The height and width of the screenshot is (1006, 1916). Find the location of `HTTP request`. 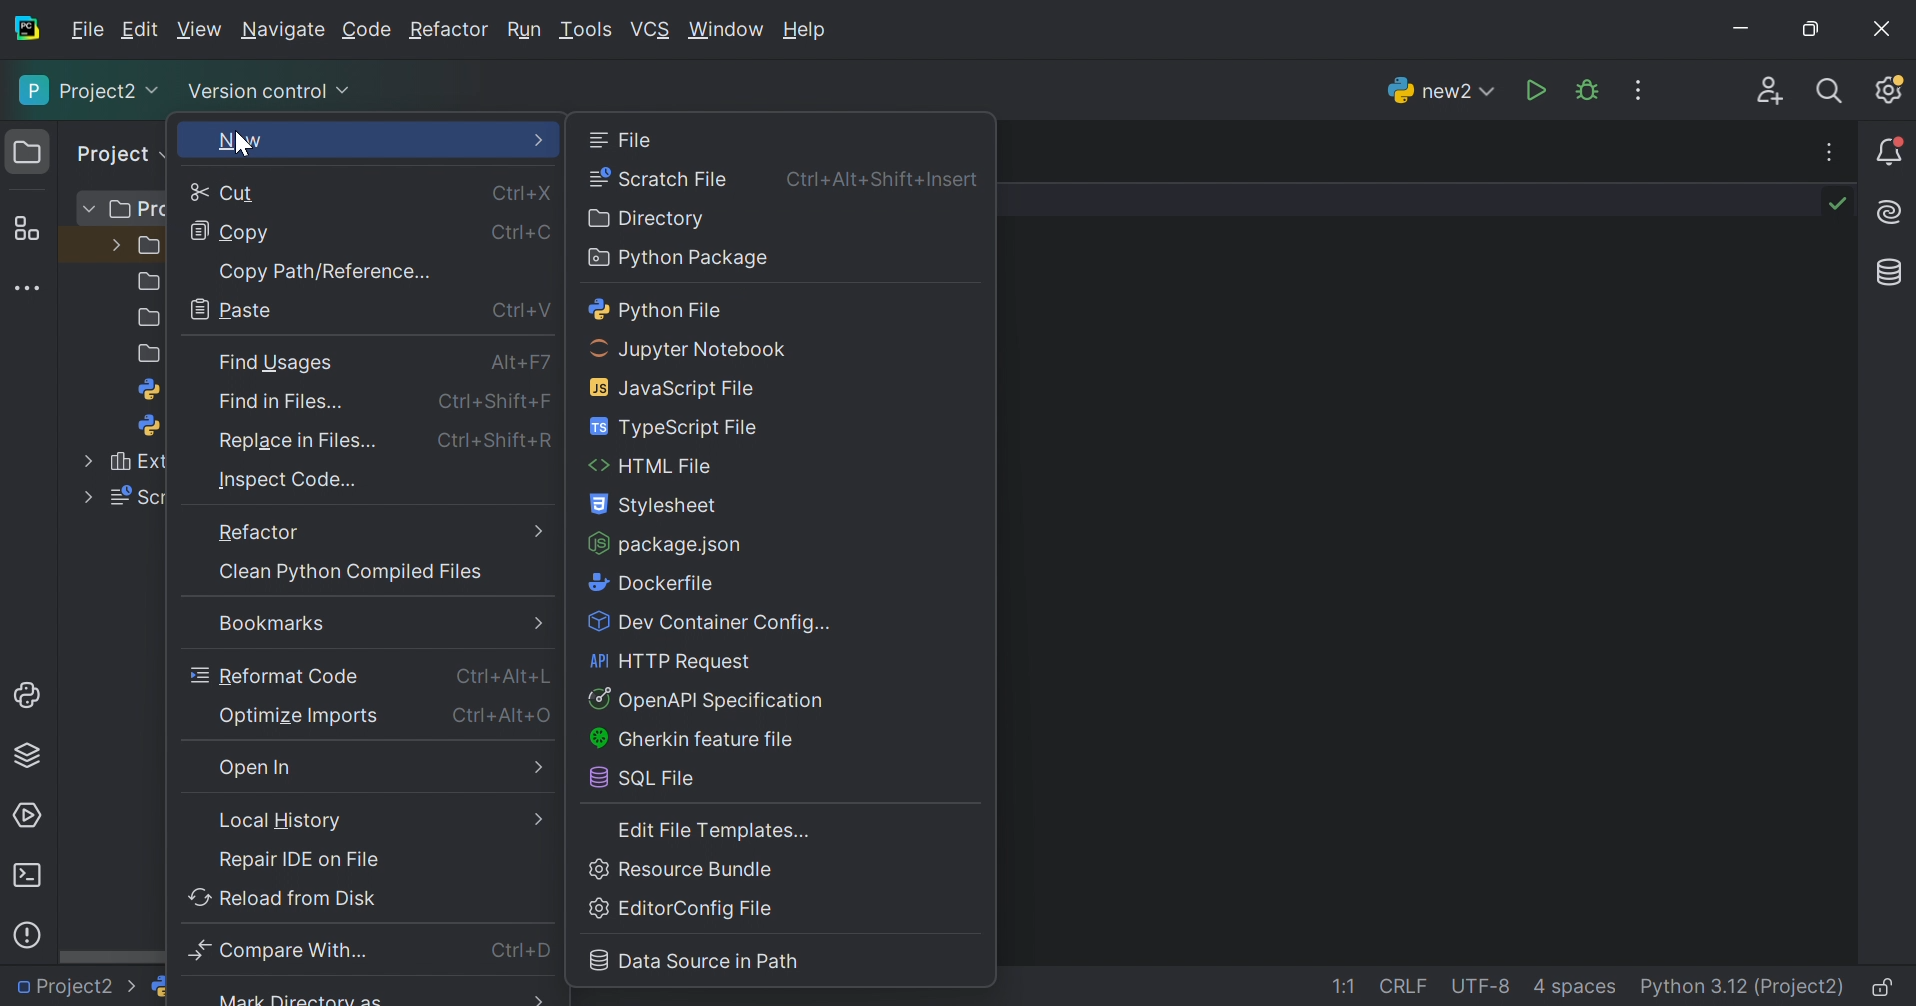

HTTP request is located at coordinates (674, 662).